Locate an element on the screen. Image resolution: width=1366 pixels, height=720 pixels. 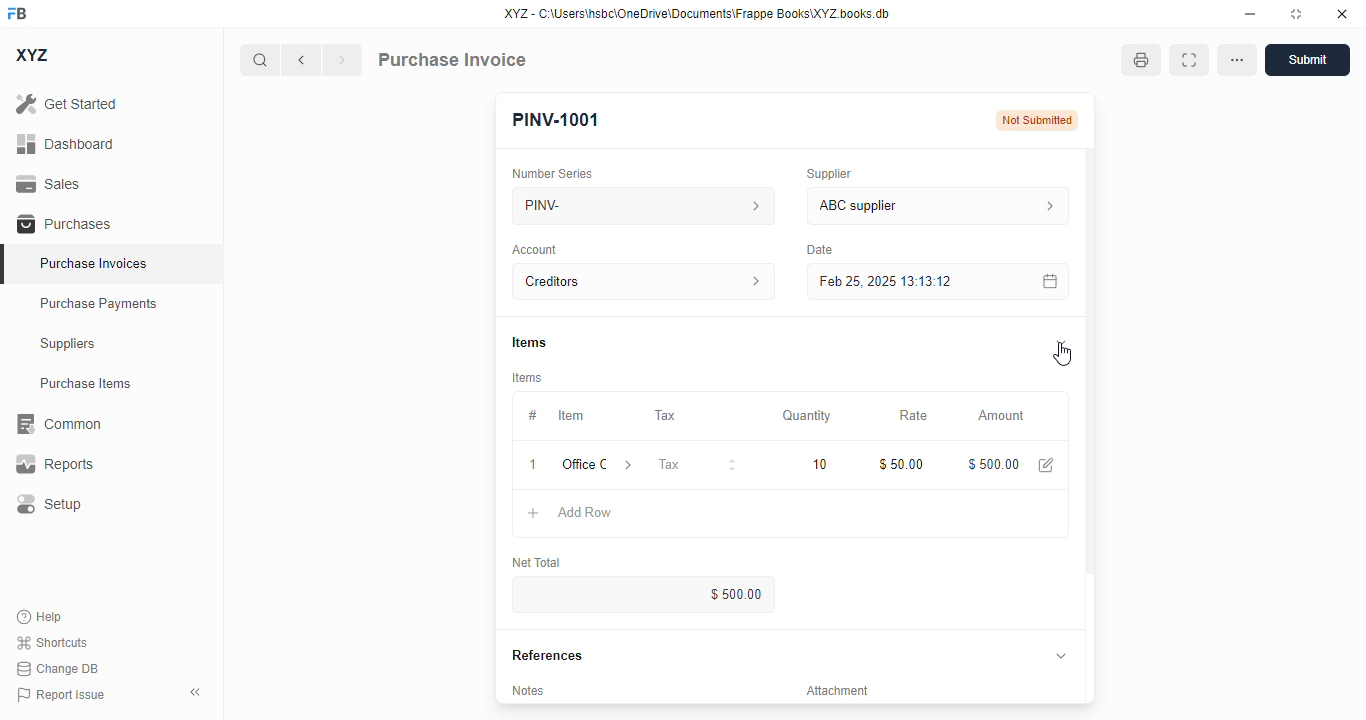
toggle between form and full width is located at coordinates (1188, 60).